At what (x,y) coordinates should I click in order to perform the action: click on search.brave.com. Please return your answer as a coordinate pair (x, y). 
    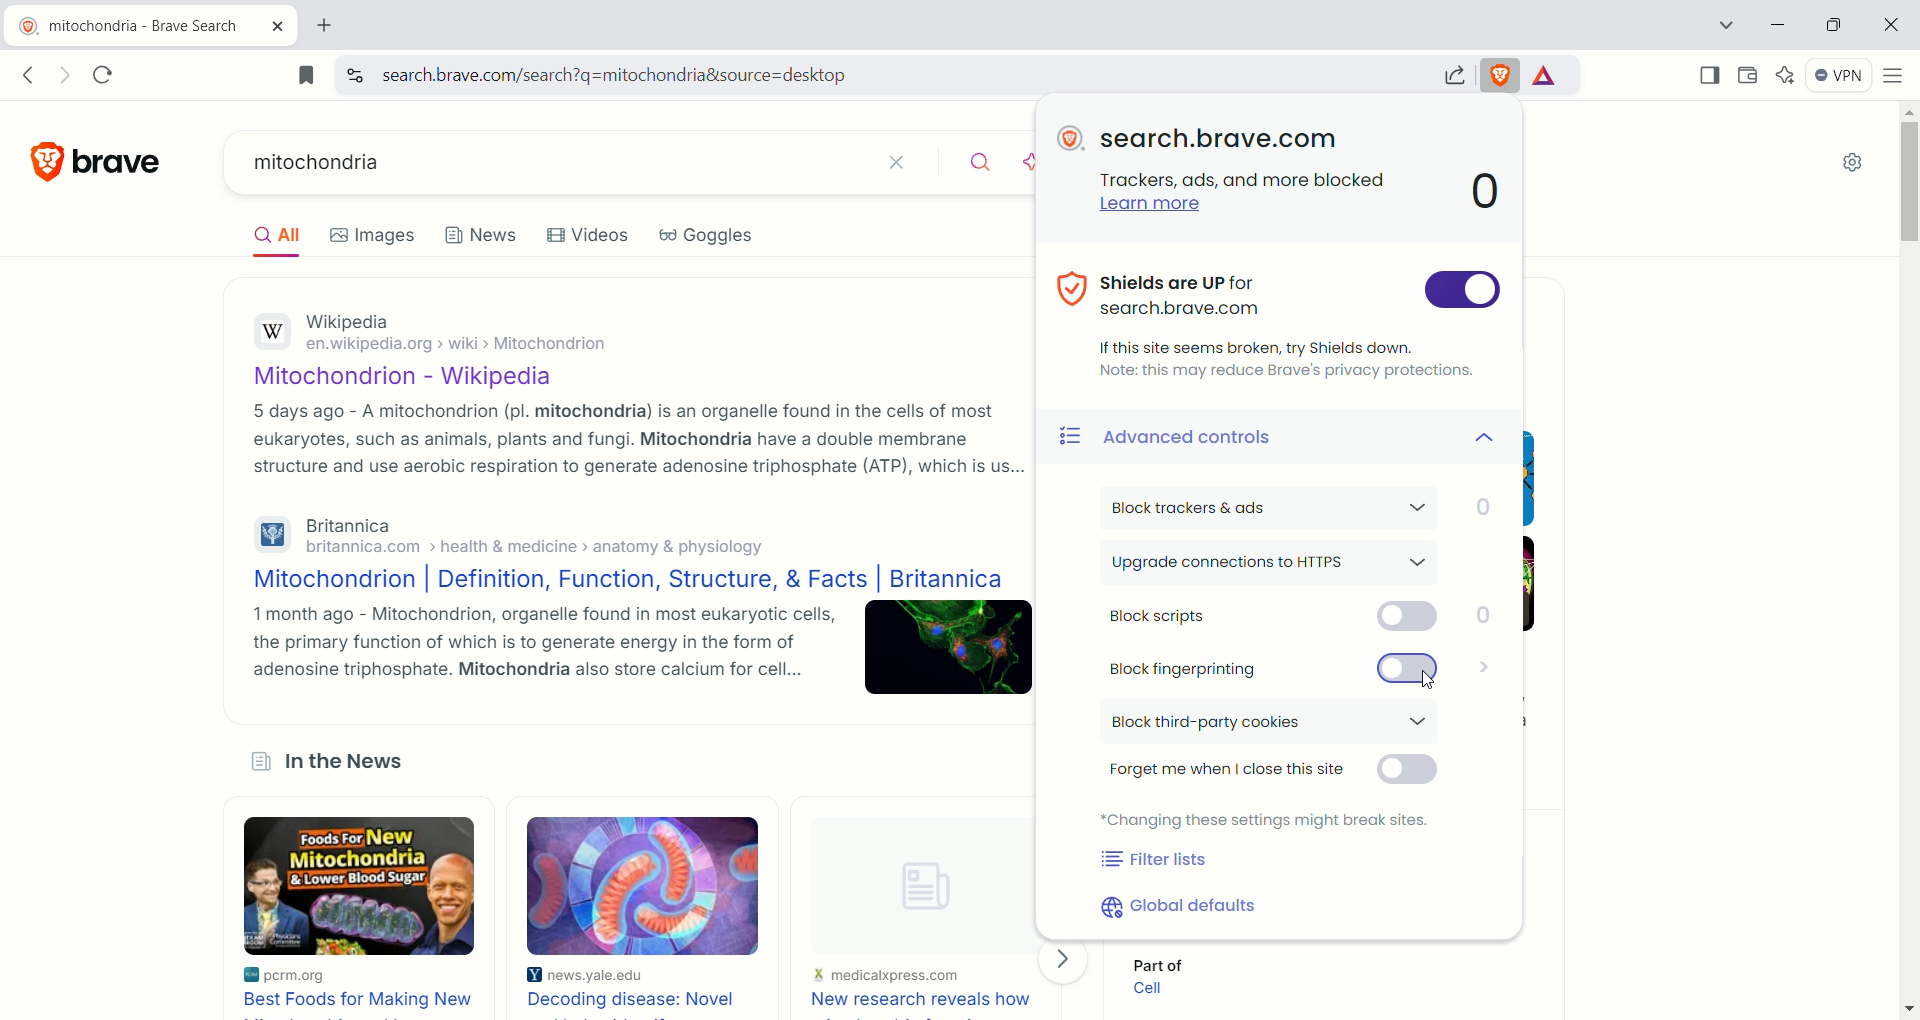
    Looking at the image, I should click on (1216, 140).